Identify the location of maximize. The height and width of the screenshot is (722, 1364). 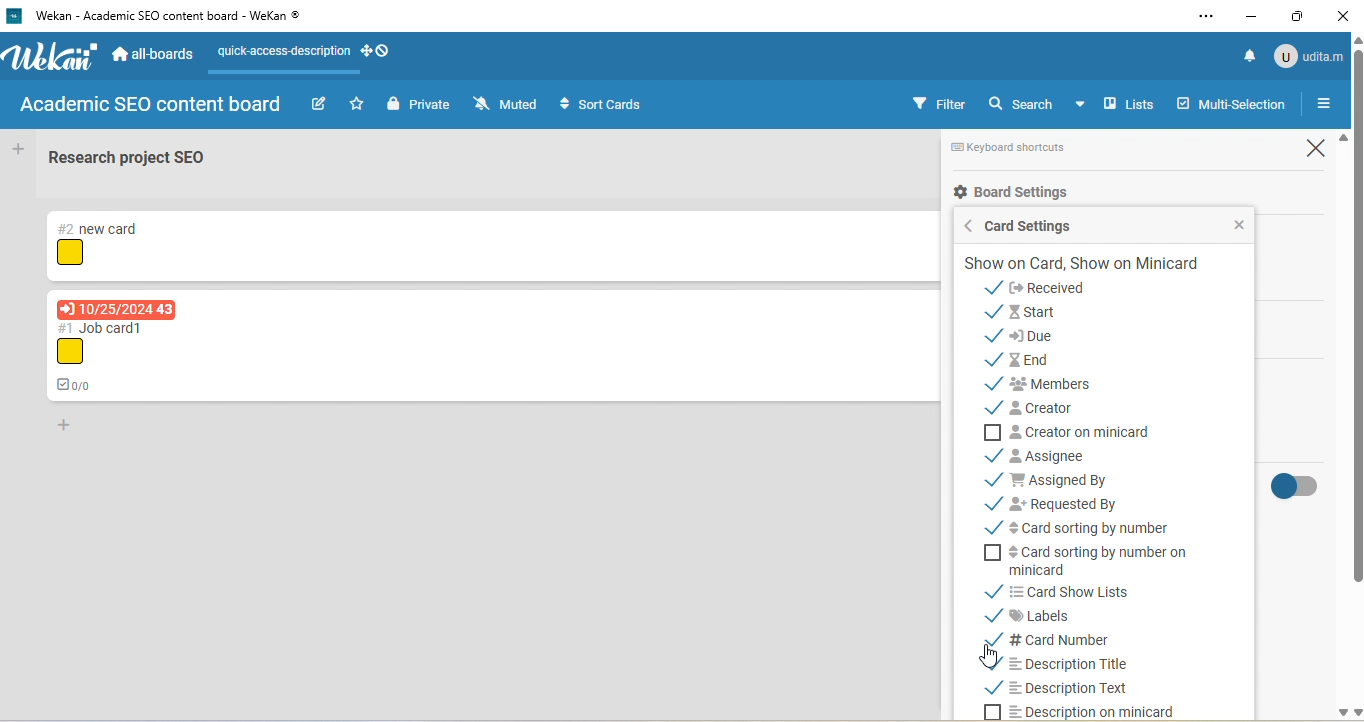
(1301, 15).